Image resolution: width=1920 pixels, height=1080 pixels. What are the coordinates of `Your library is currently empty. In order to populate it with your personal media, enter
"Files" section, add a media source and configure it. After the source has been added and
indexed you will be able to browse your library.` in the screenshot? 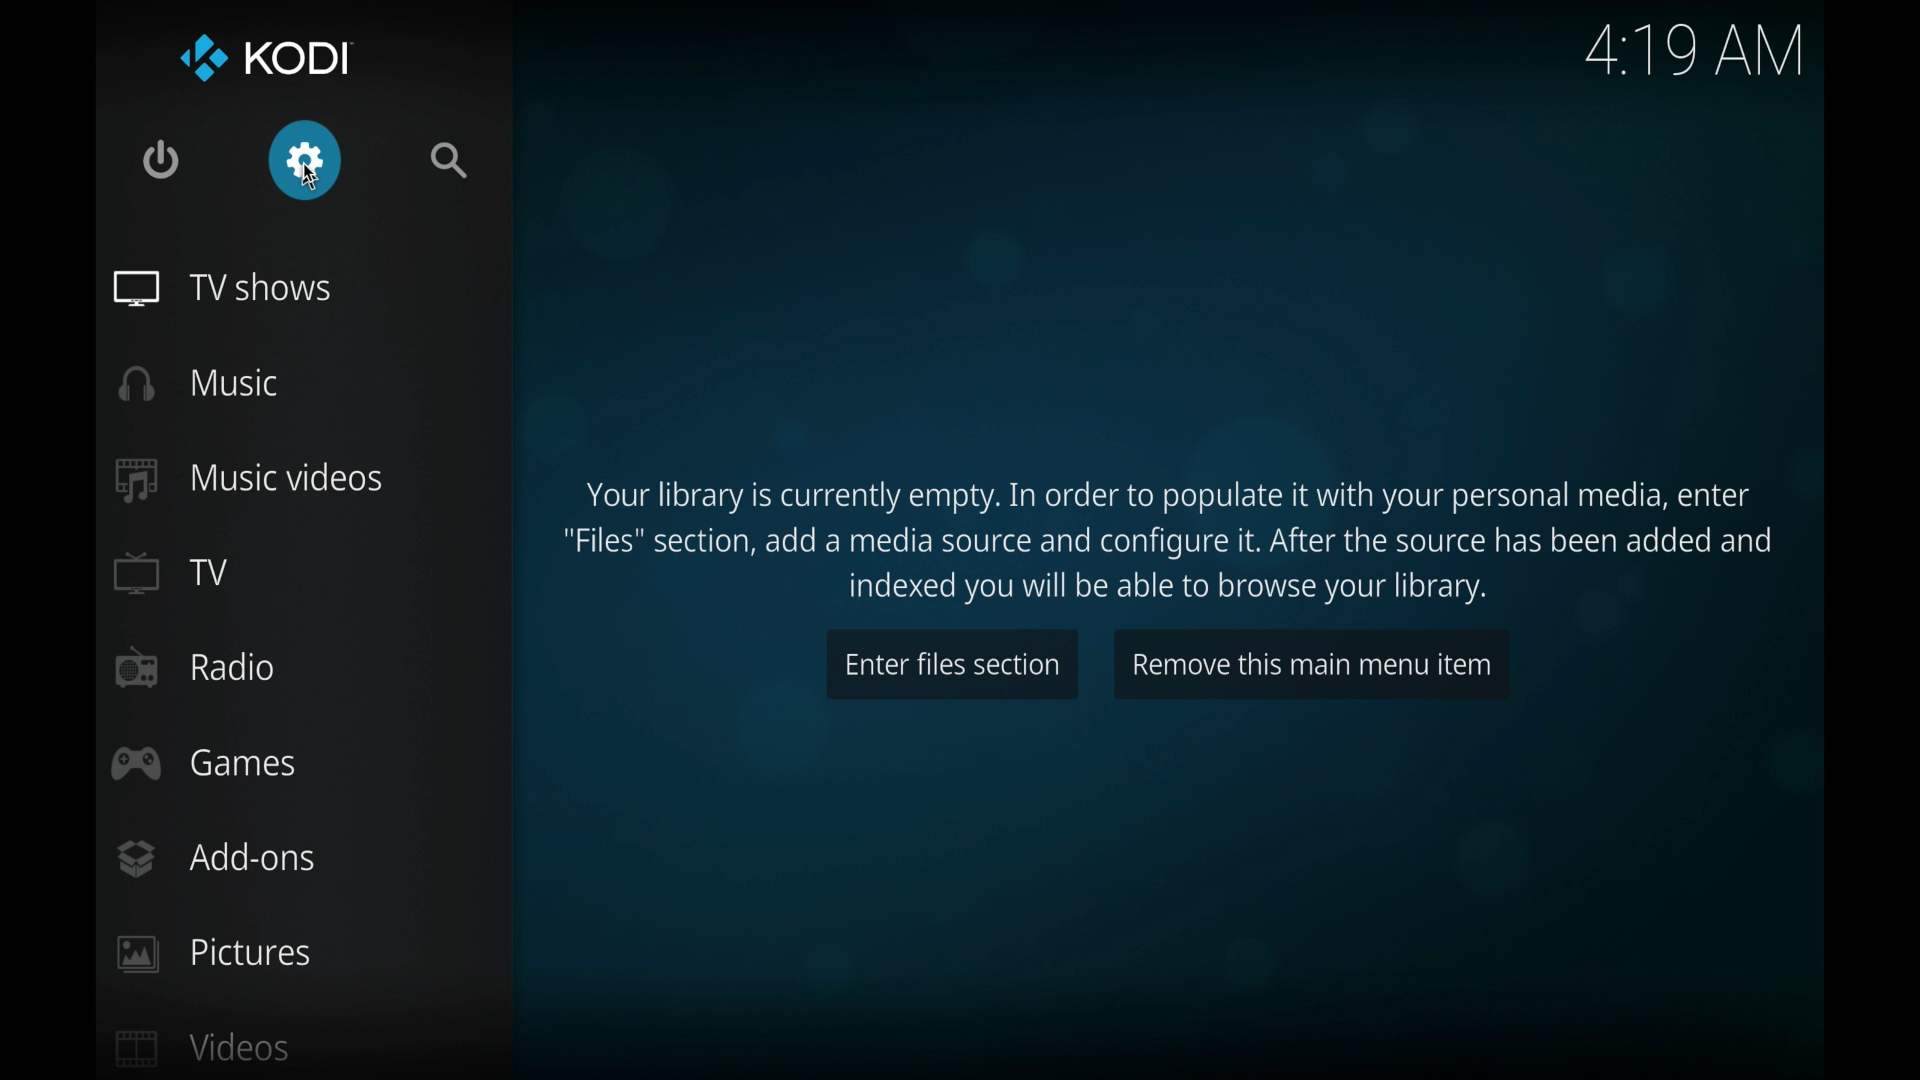 It's located at (1172, 540).